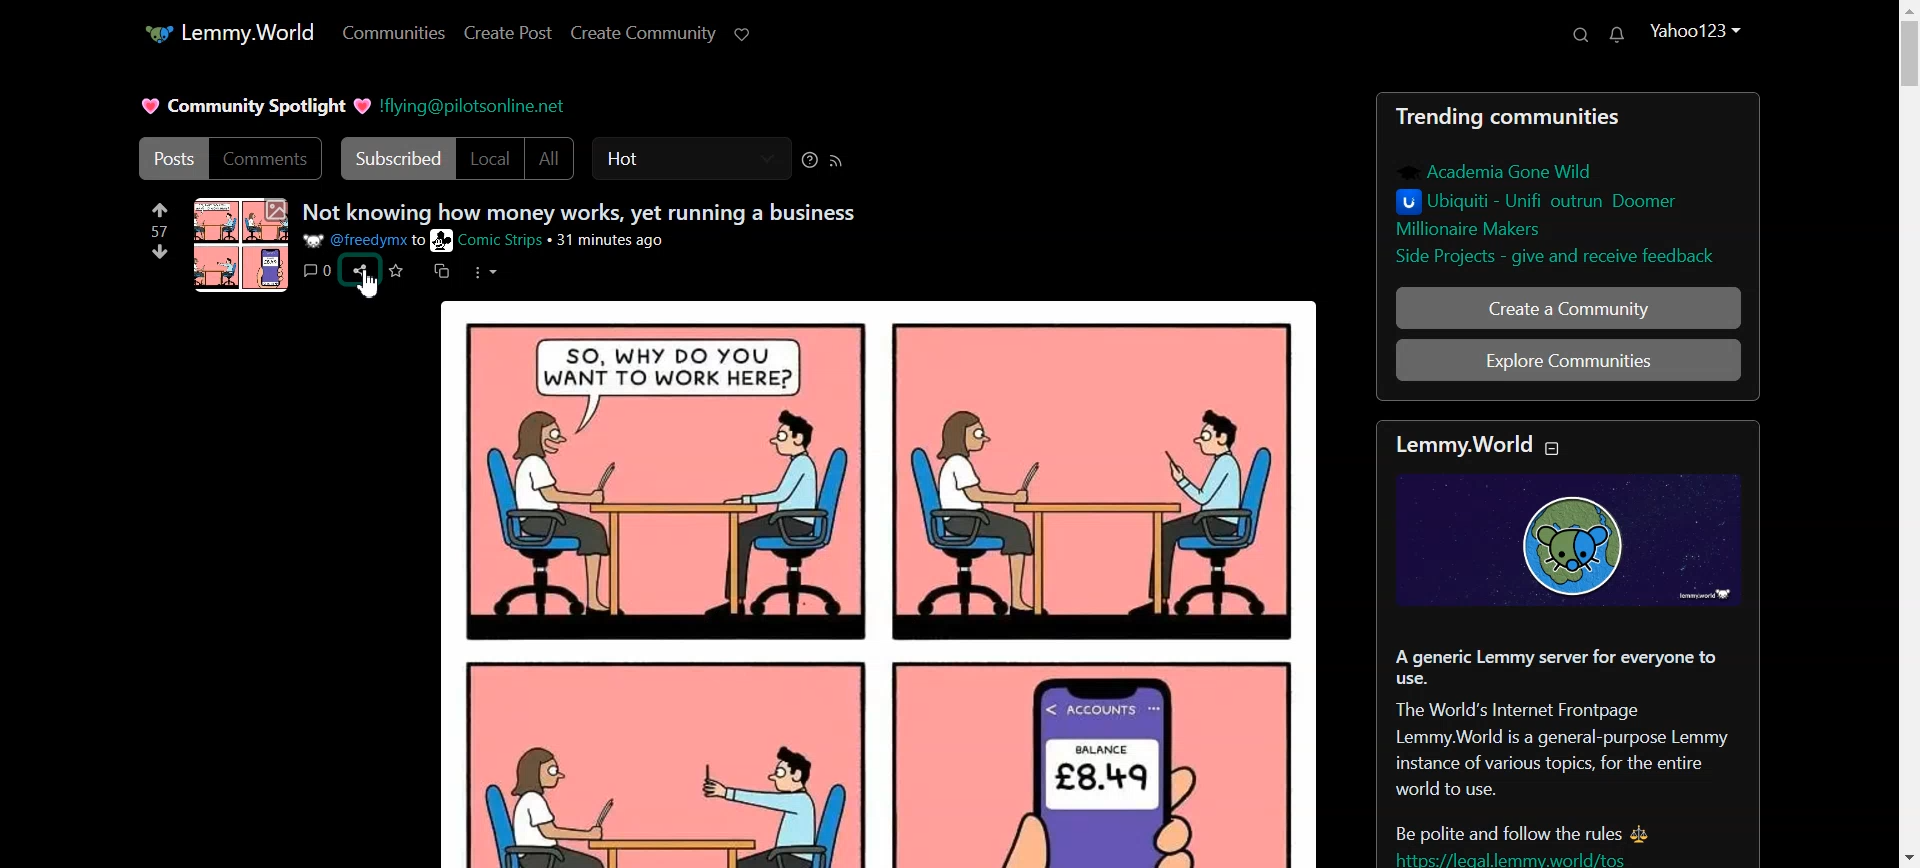 This screenshot has height=868, width=1920. I want to click on All, so click(550, 158).